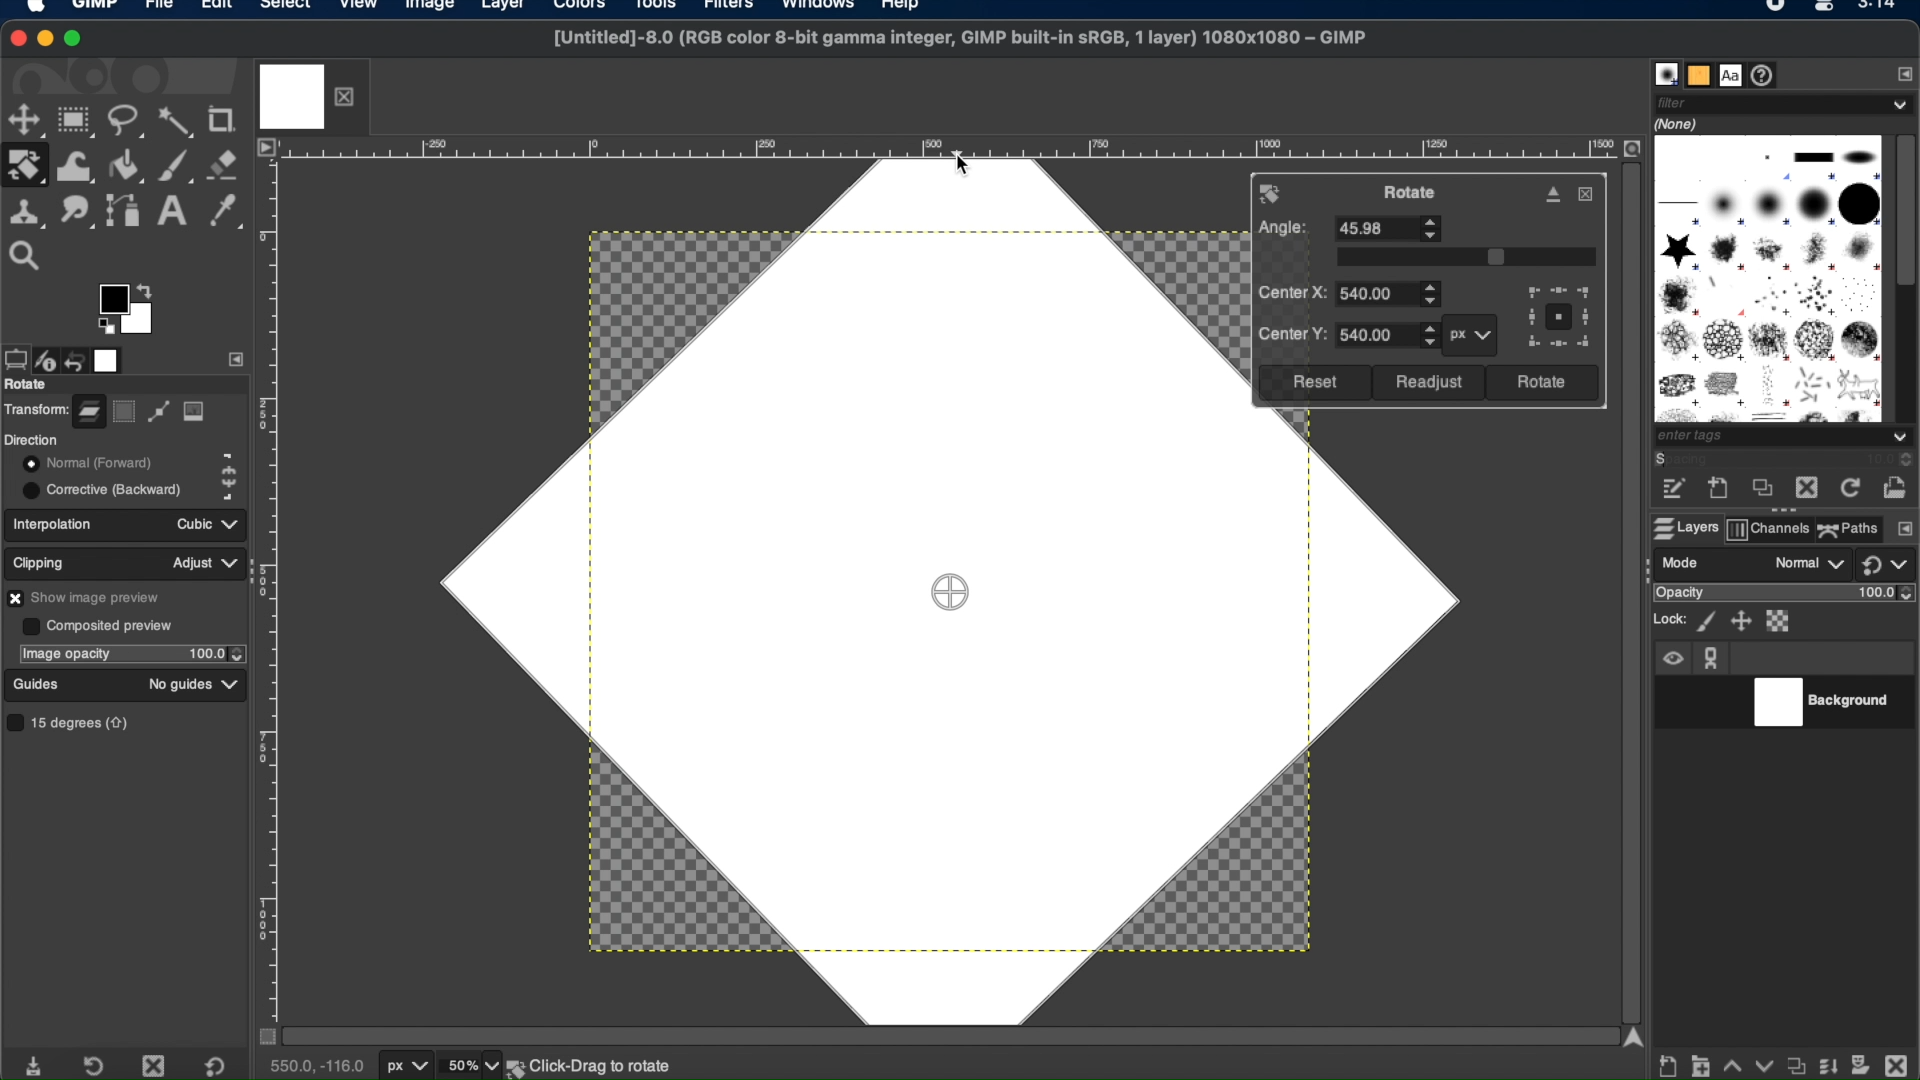 This screenshot has height=1080, width=1920. Describe the element at coordinates (1429, 383) in the screenshot. I see `readjust` at that location.